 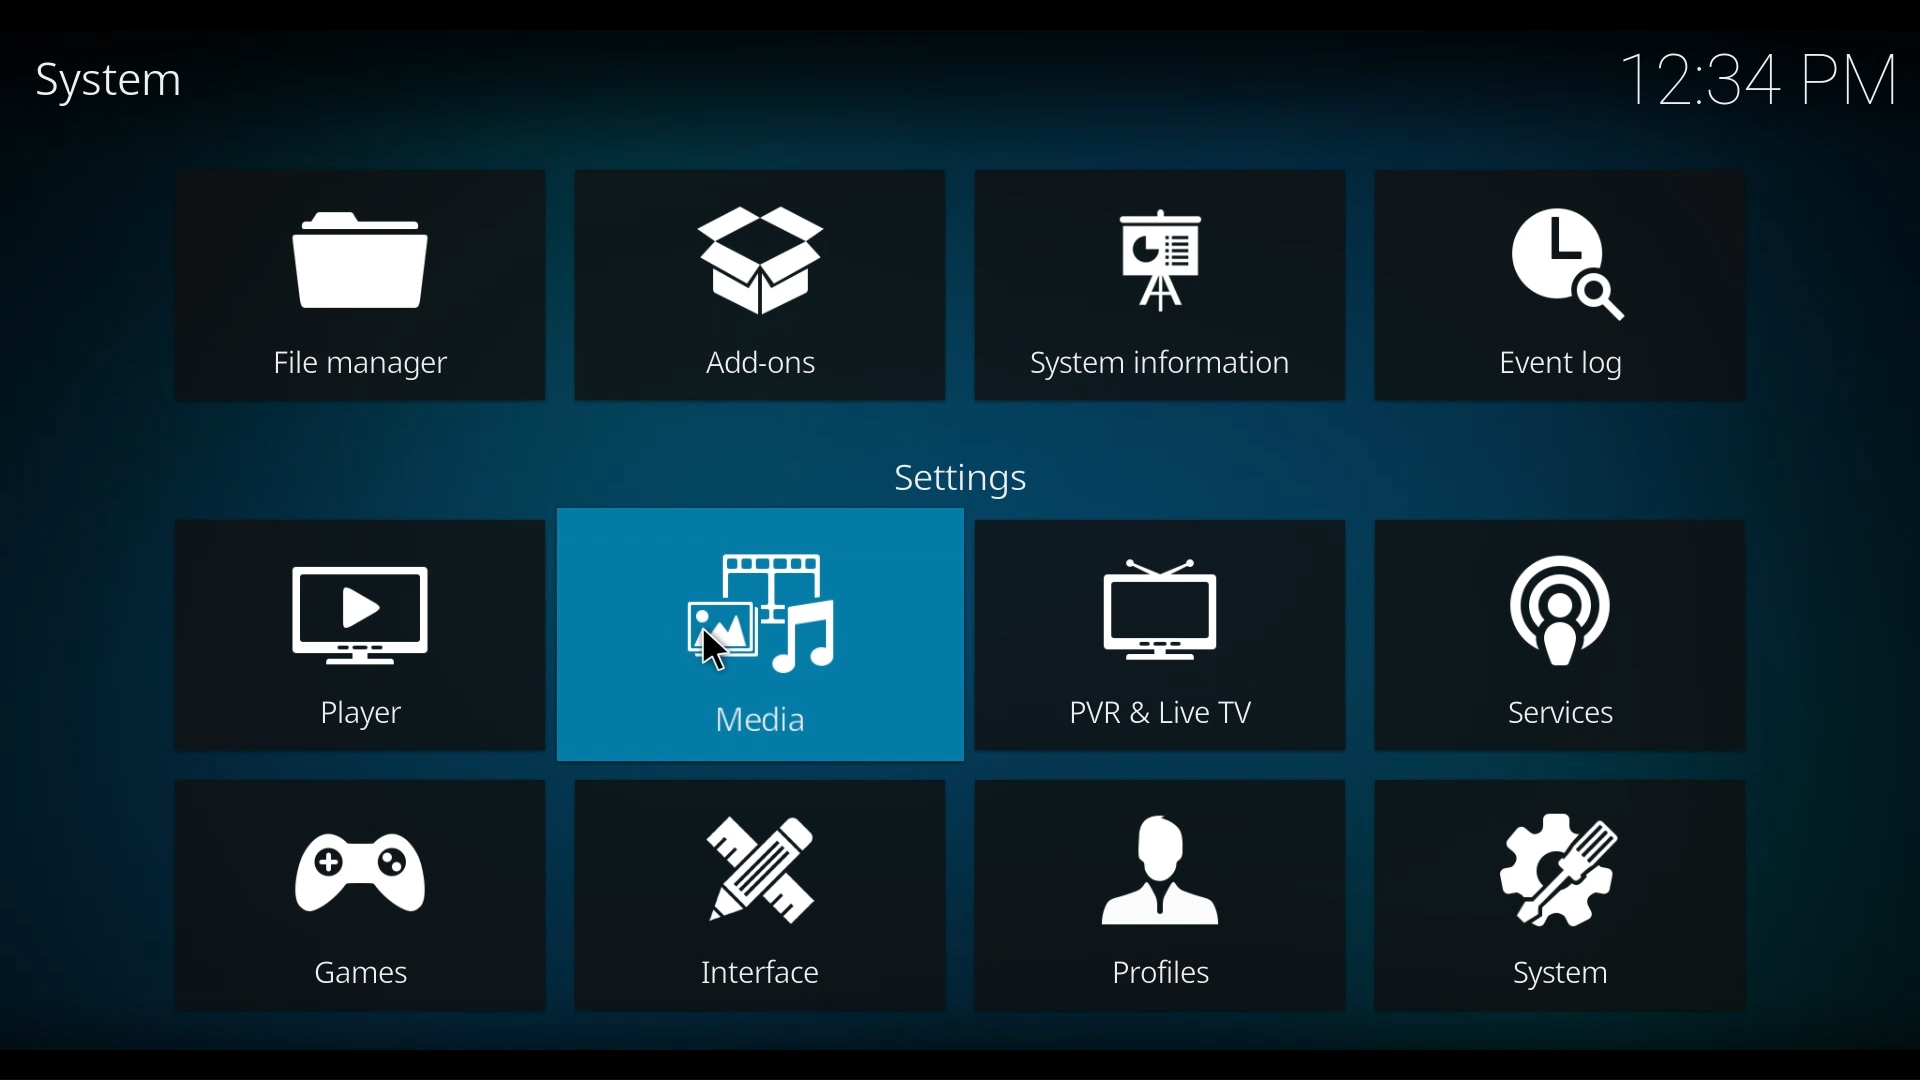 I want to click on Event log, so click(x=1559, y=285).